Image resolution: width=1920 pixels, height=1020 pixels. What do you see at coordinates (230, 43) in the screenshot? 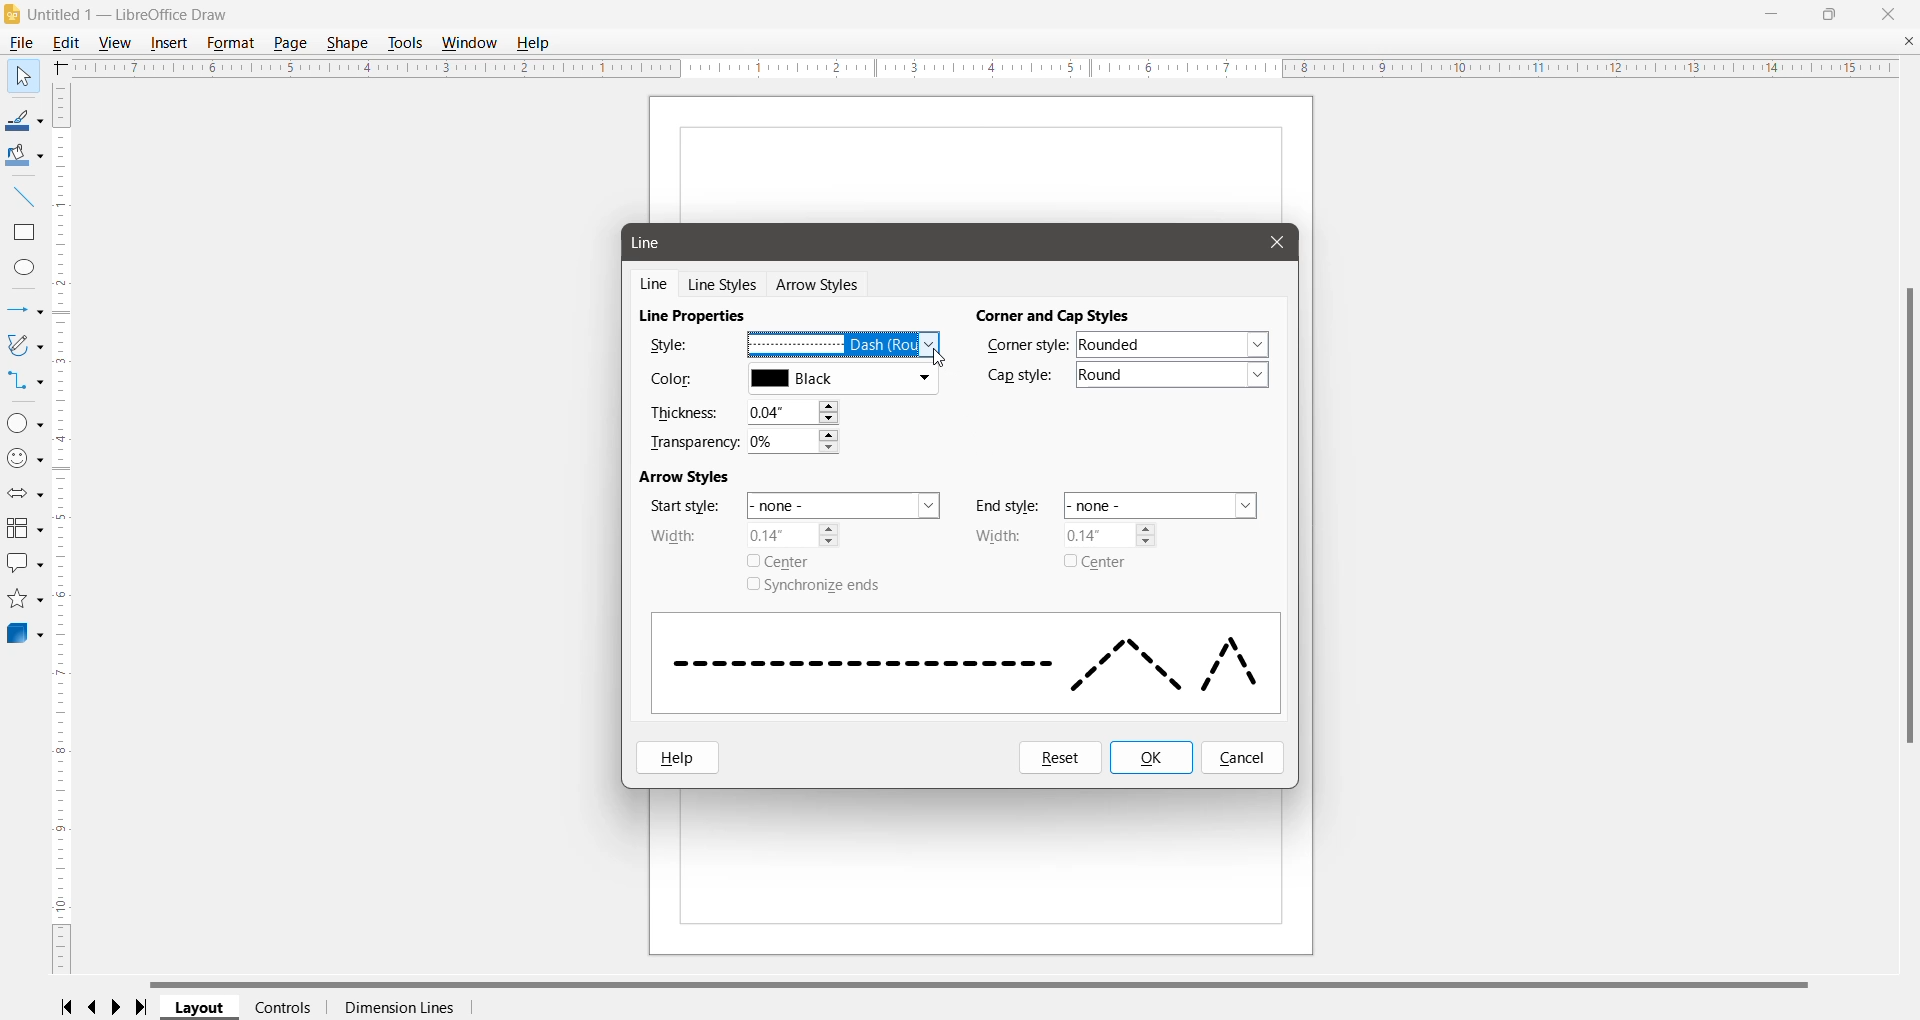
I see `Format` at bounding box center [230, 43].